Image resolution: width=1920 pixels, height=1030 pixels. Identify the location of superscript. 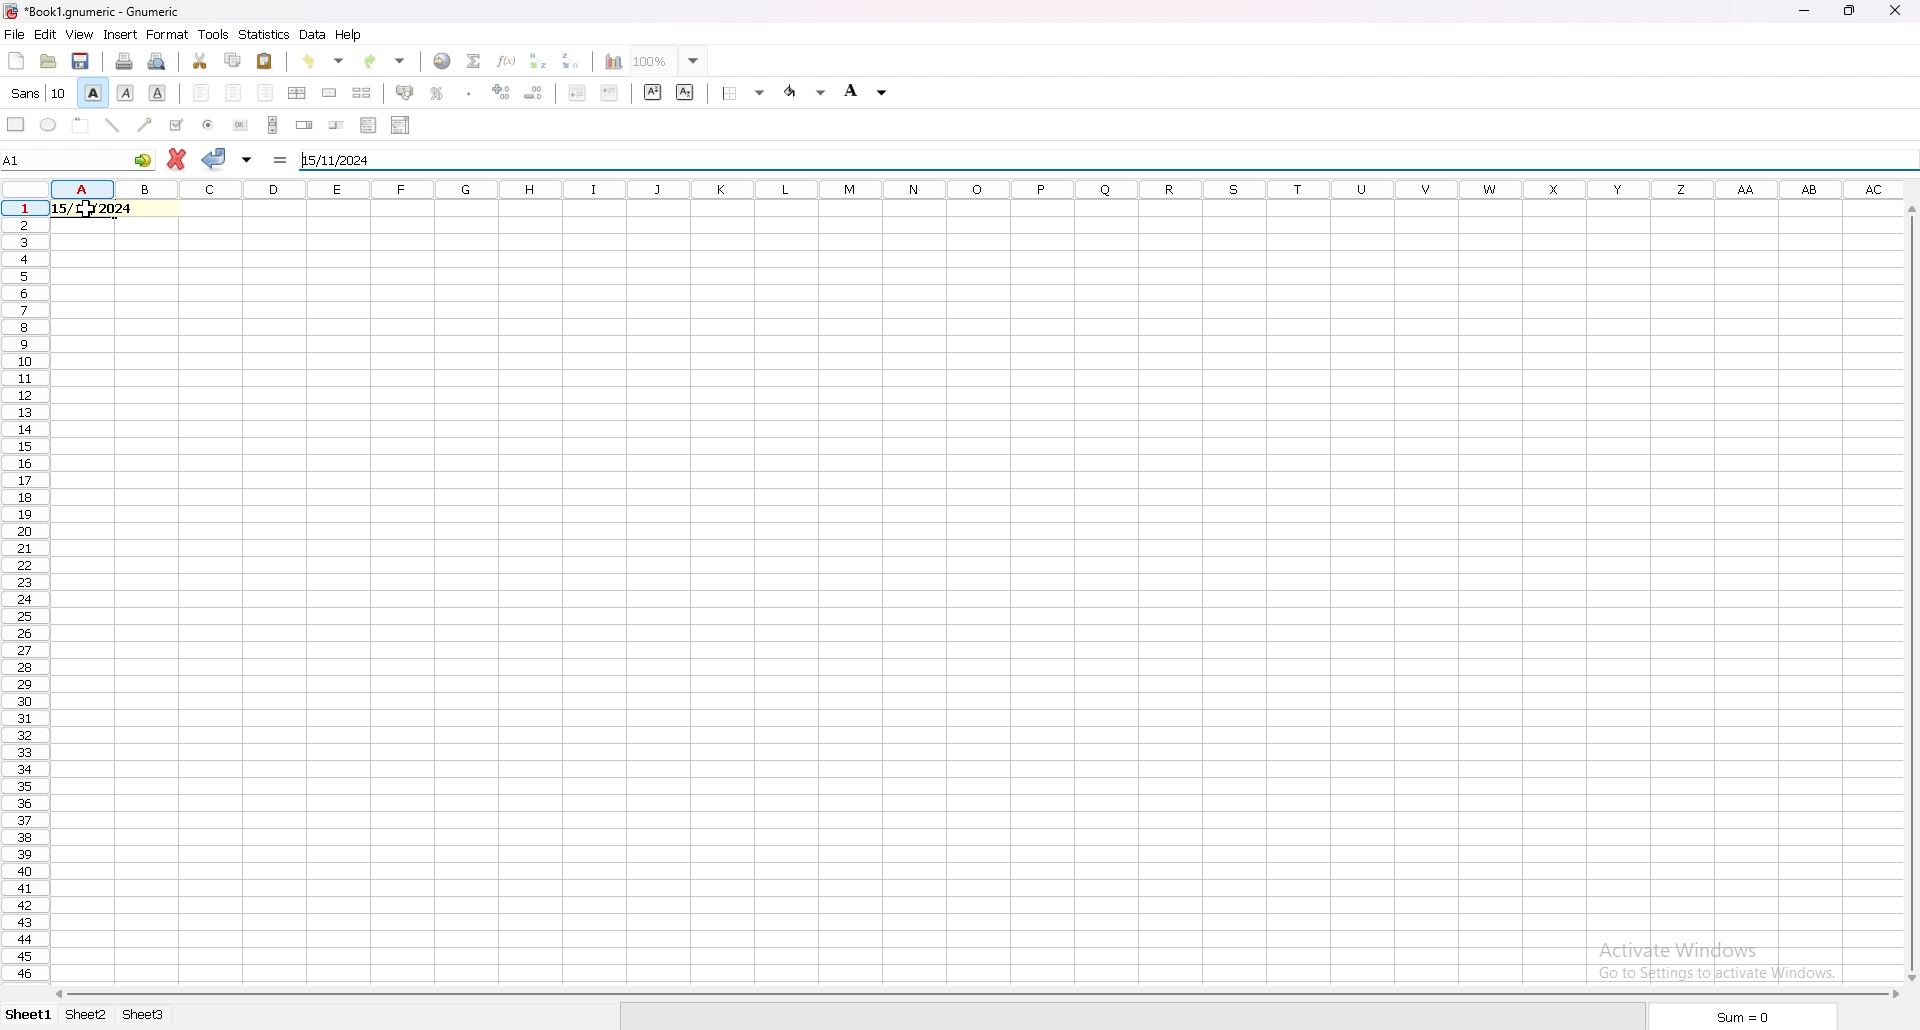
(652, 91).